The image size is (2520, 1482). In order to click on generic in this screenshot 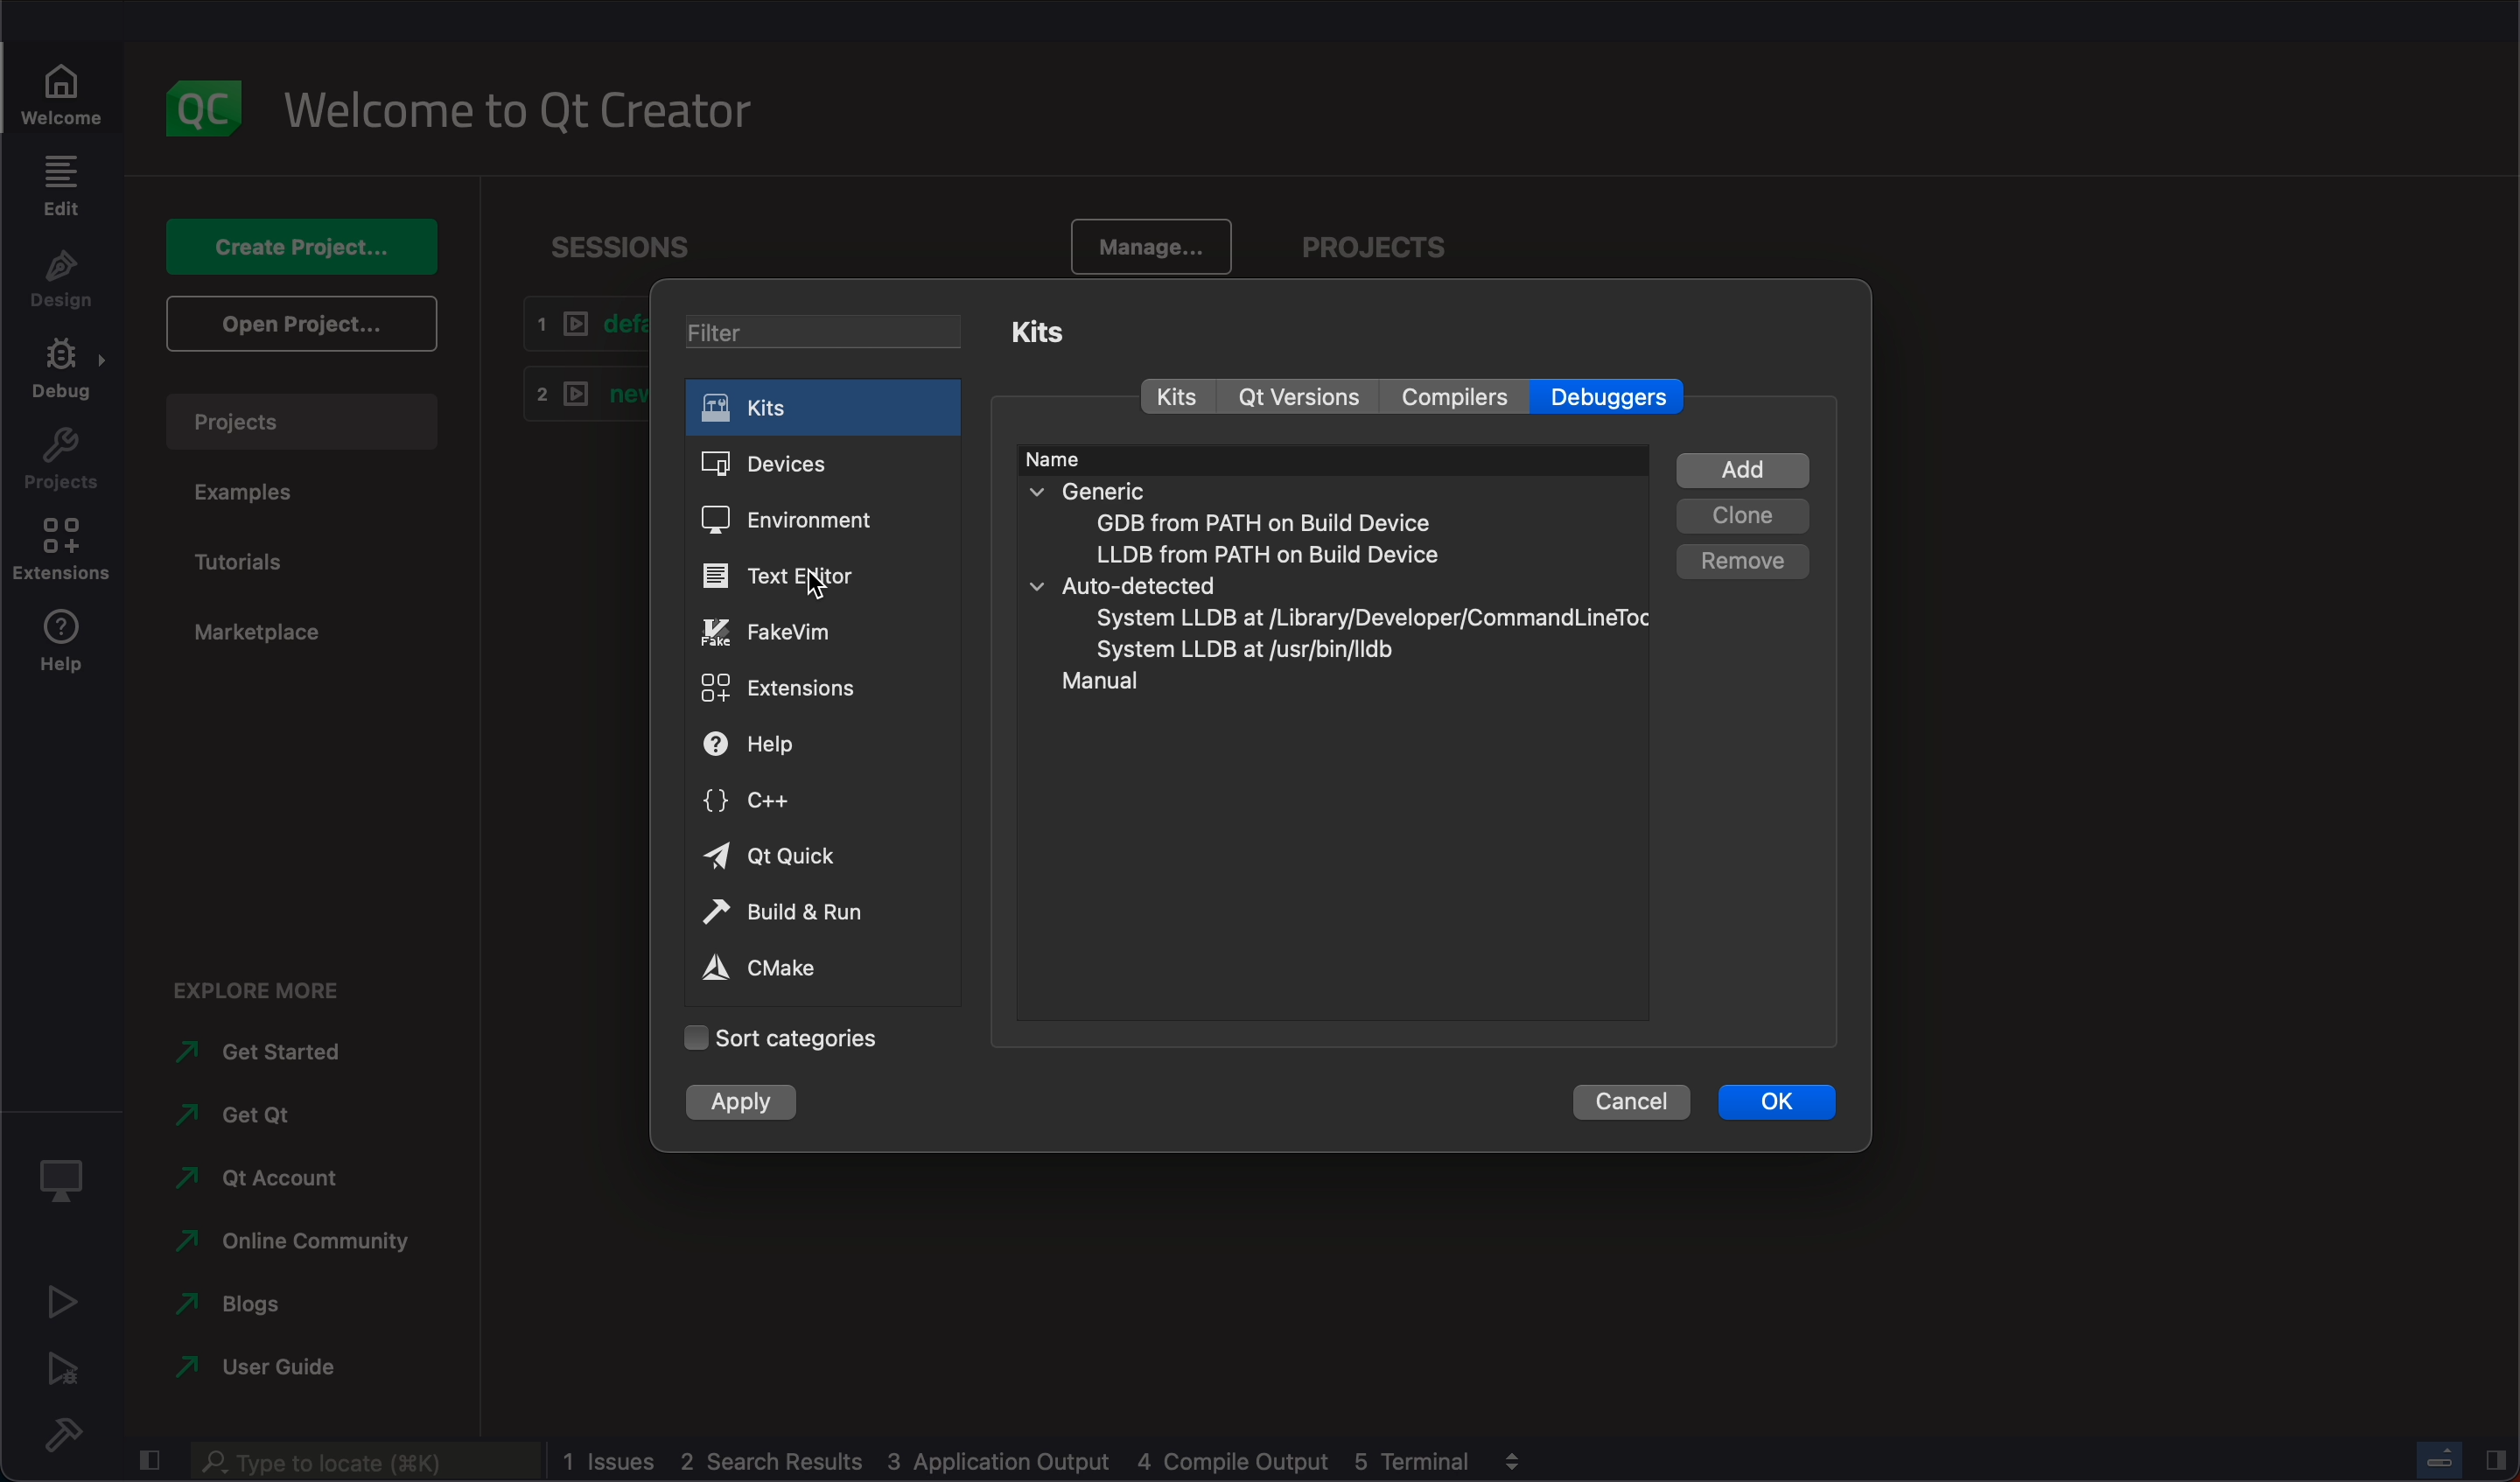, I will do `click(1305, 490)`.